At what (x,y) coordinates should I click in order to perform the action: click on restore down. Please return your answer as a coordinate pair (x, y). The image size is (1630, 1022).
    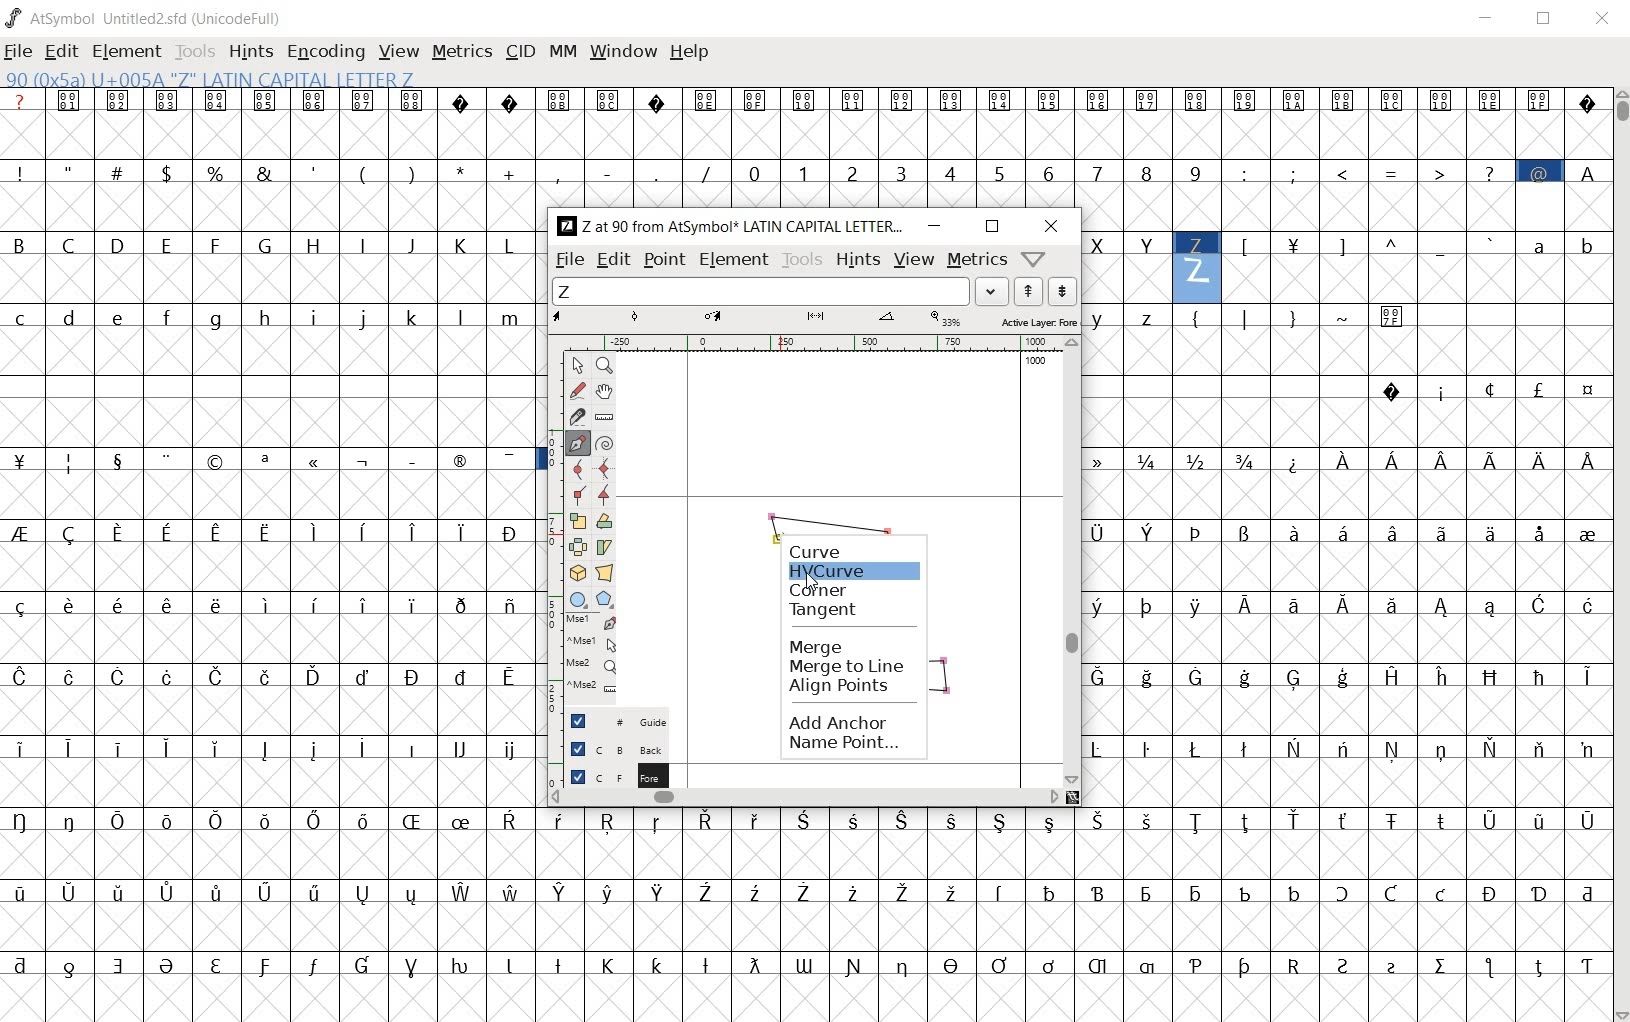
    Looking at the image, I should click on (992, 226).